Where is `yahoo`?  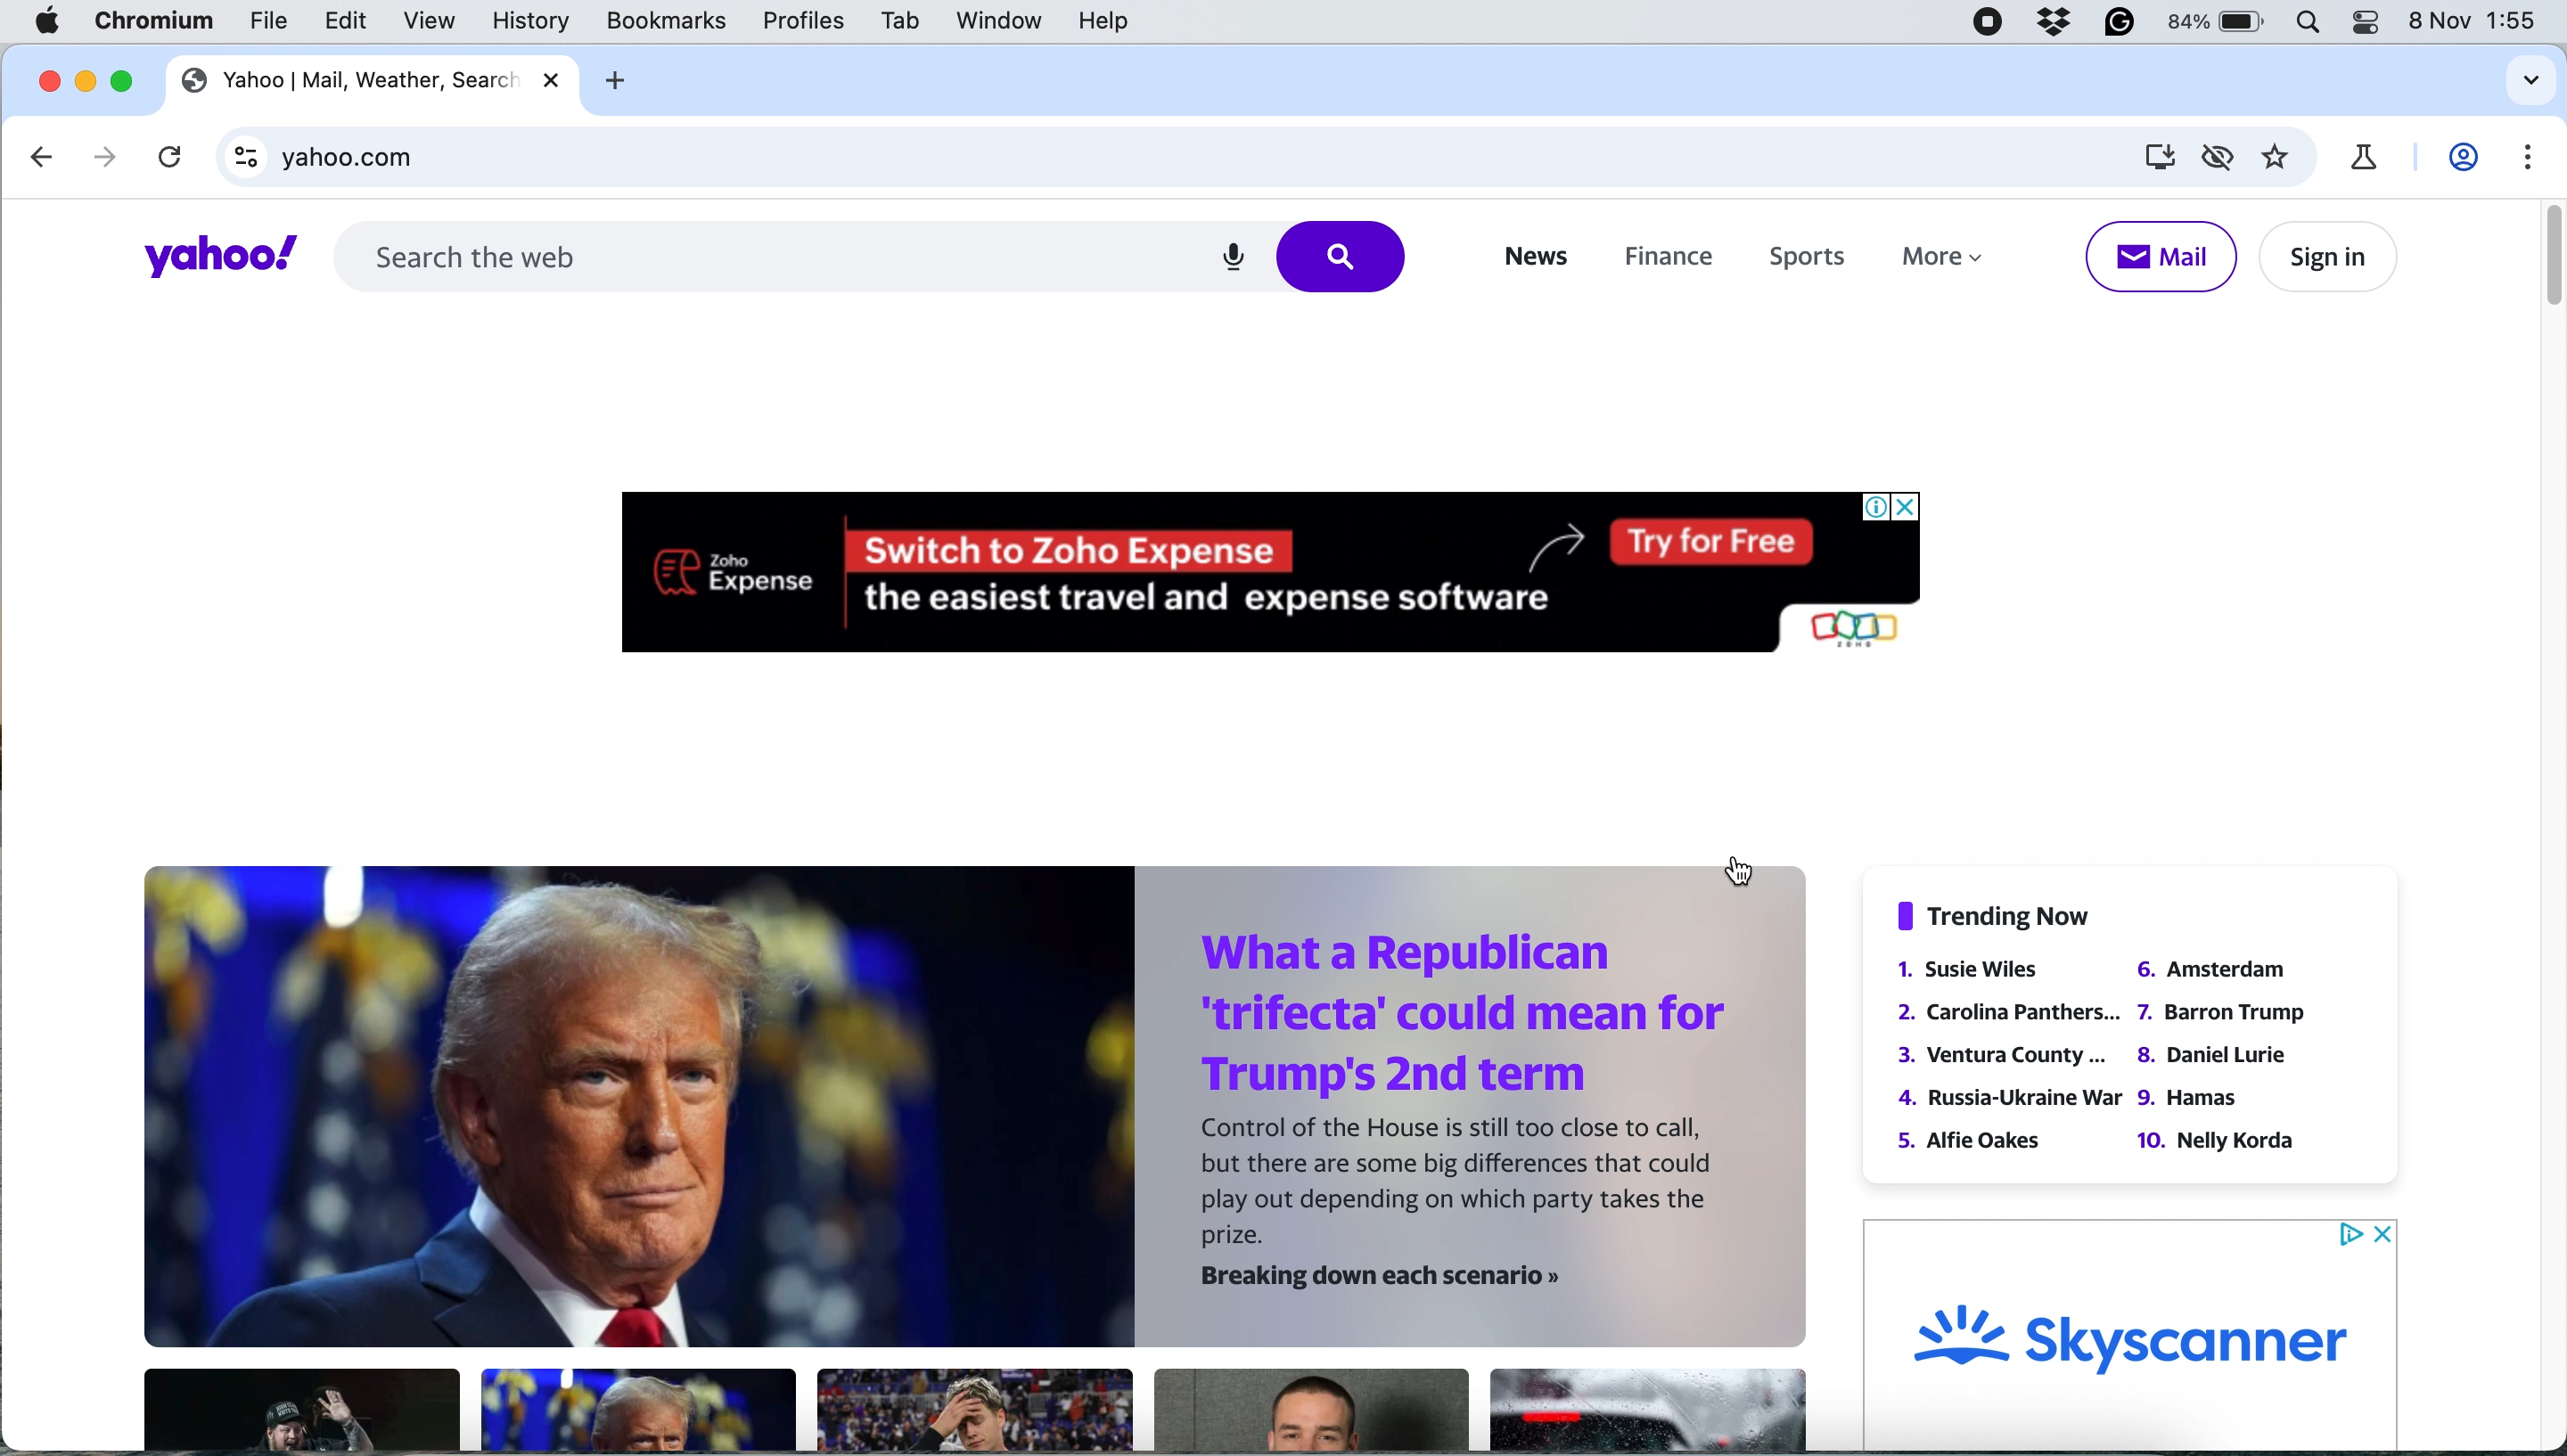 yahoo is located at coordinates (346, 78).